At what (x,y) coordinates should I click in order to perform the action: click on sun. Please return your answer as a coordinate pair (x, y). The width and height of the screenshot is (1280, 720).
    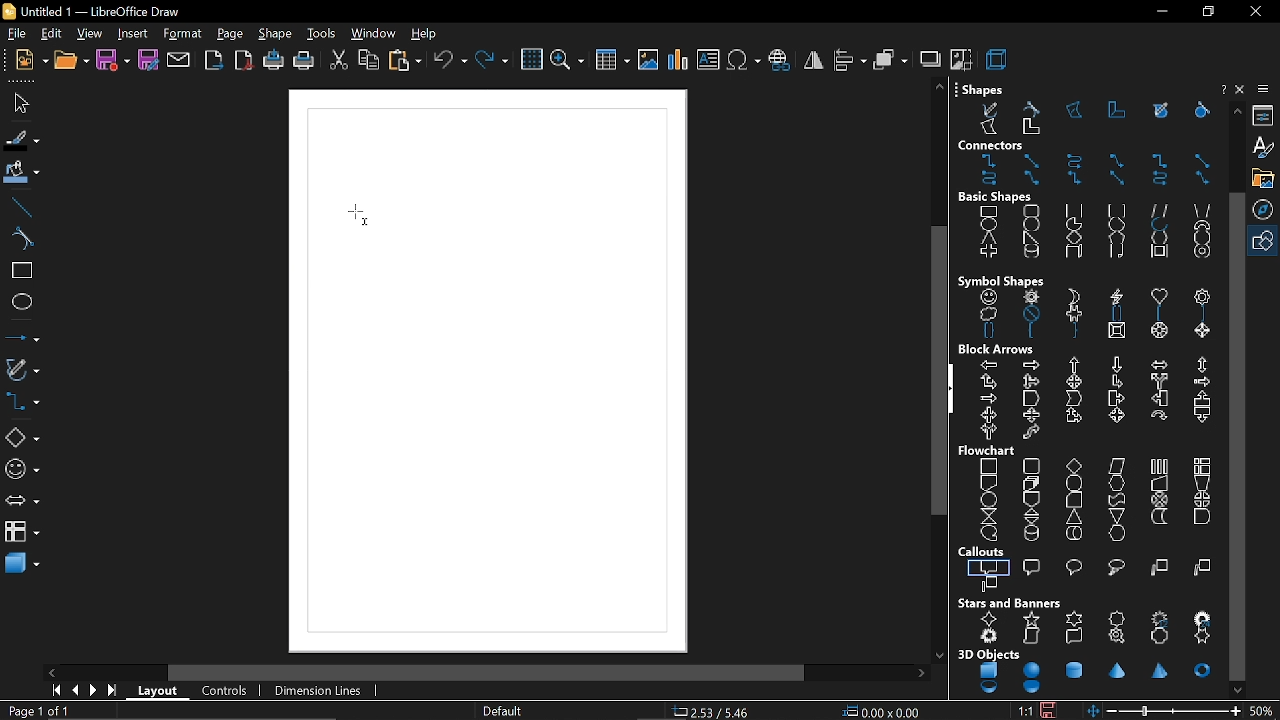
    Looking at the image, I should click on (1032, 297).